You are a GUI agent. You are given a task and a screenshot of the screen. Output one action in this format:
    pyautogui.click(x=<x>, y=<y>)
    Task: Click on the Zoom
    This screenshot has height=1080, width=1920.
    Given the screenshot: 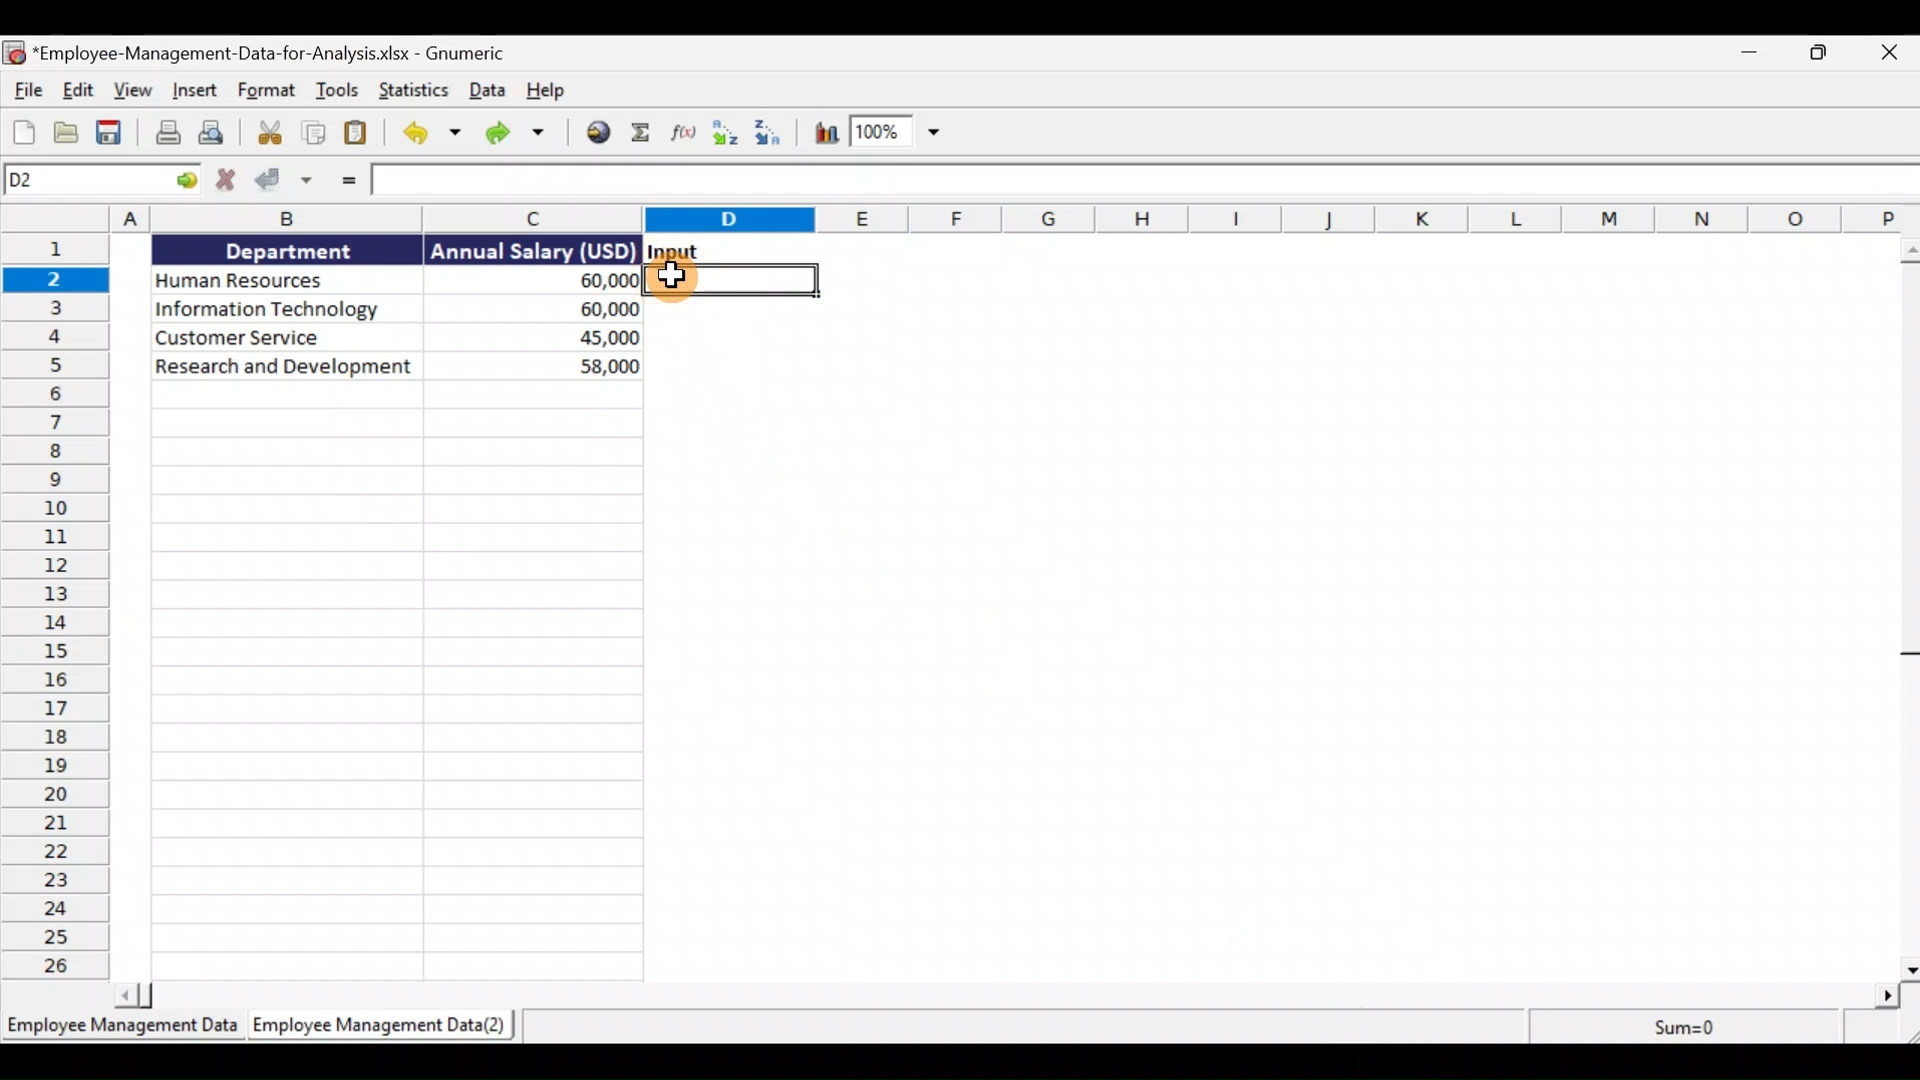 What is the action you would take?
    pyautogui.click(x=902, y=137)
    